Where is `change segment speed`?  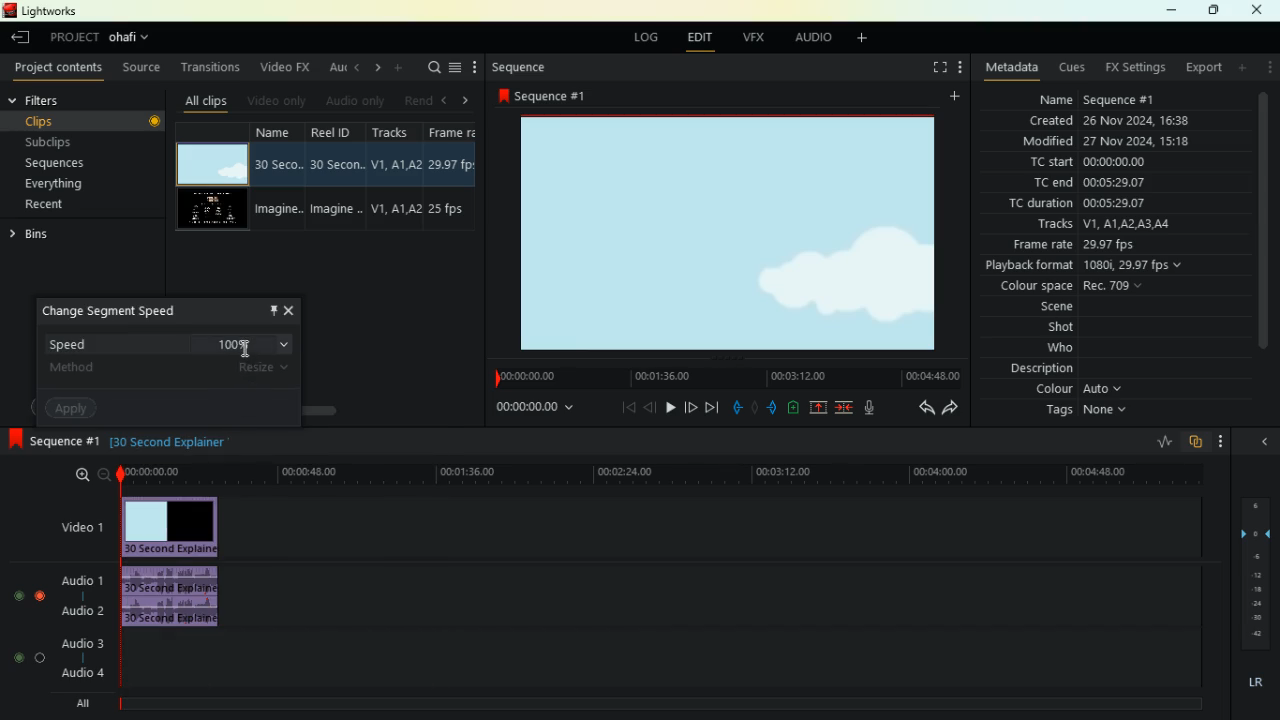 change segment speed is located at coordinates (123, 311).